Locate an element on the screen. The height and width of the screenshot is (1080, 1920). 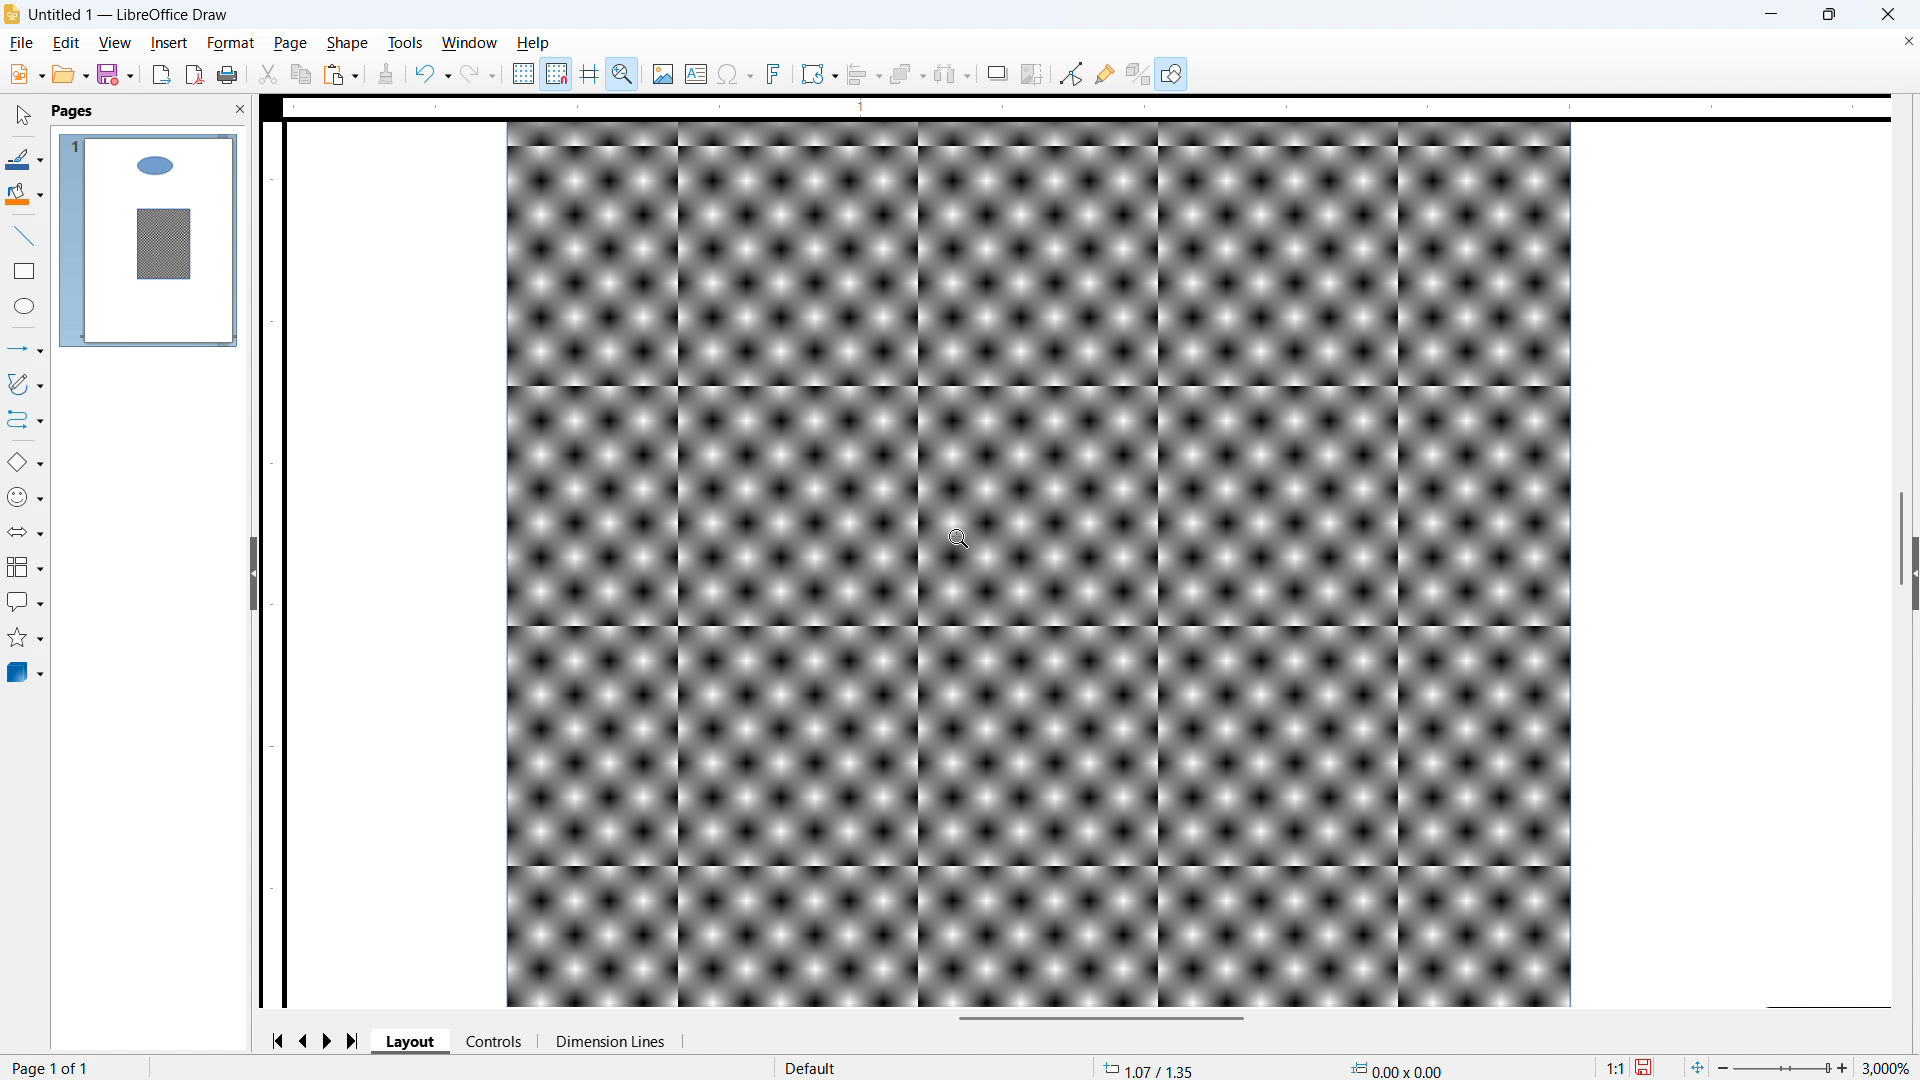
Page number  is located at coordinates (53, 1069).